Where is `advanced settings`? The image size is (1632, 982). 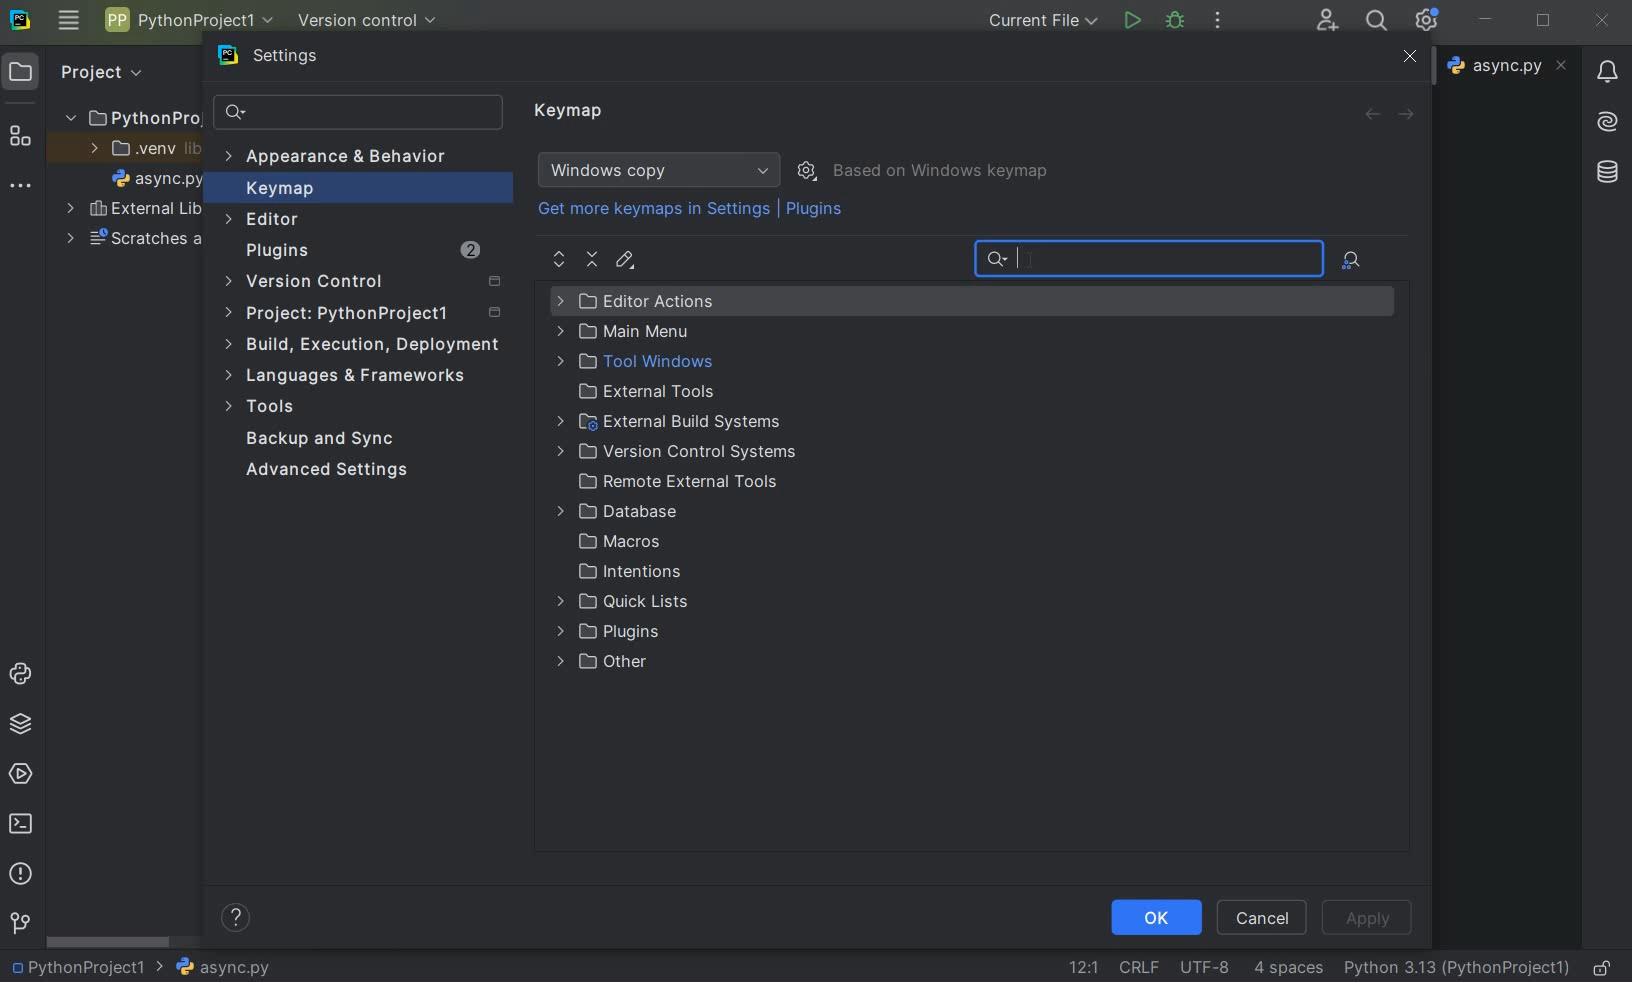
advanced settings is located at coordinates (323, 470).